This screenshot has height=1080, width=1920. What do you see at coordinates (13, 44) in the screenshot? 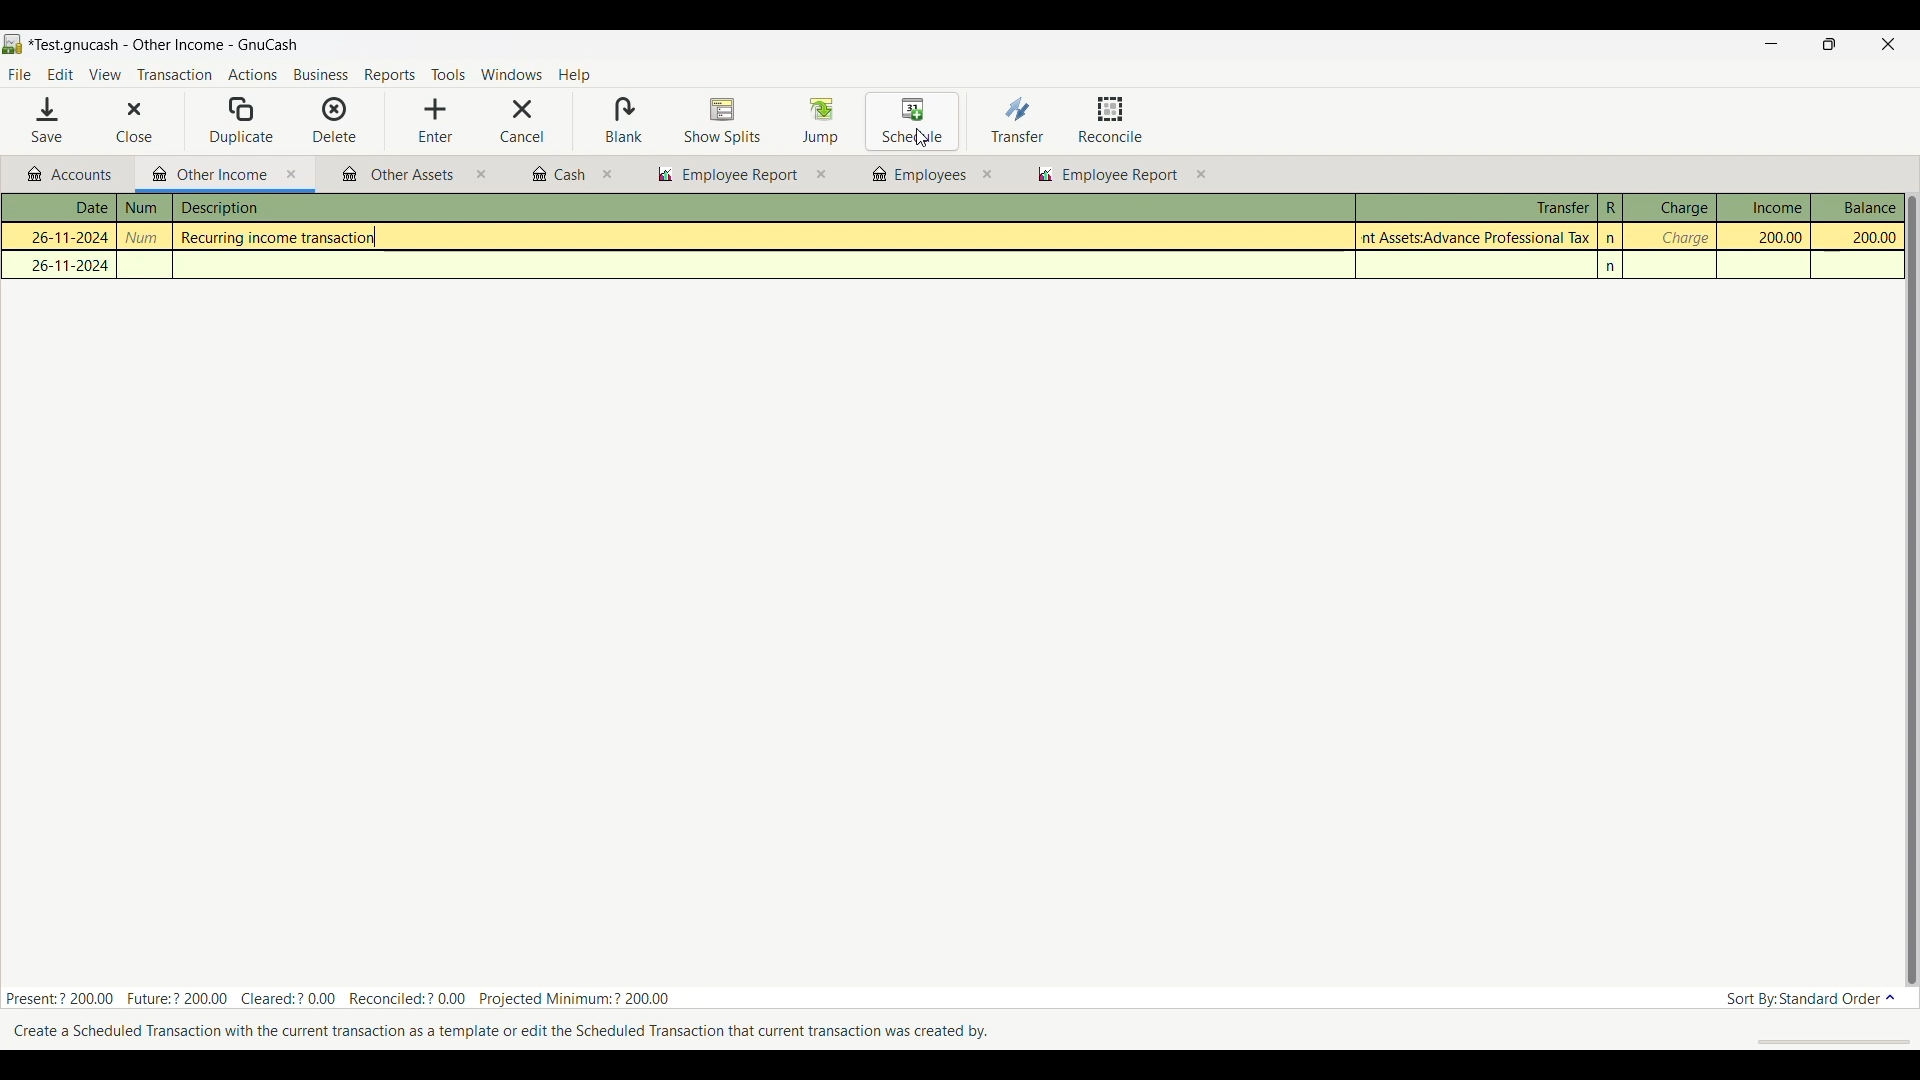
I see `Software logo` at bounding box center [13, 44].